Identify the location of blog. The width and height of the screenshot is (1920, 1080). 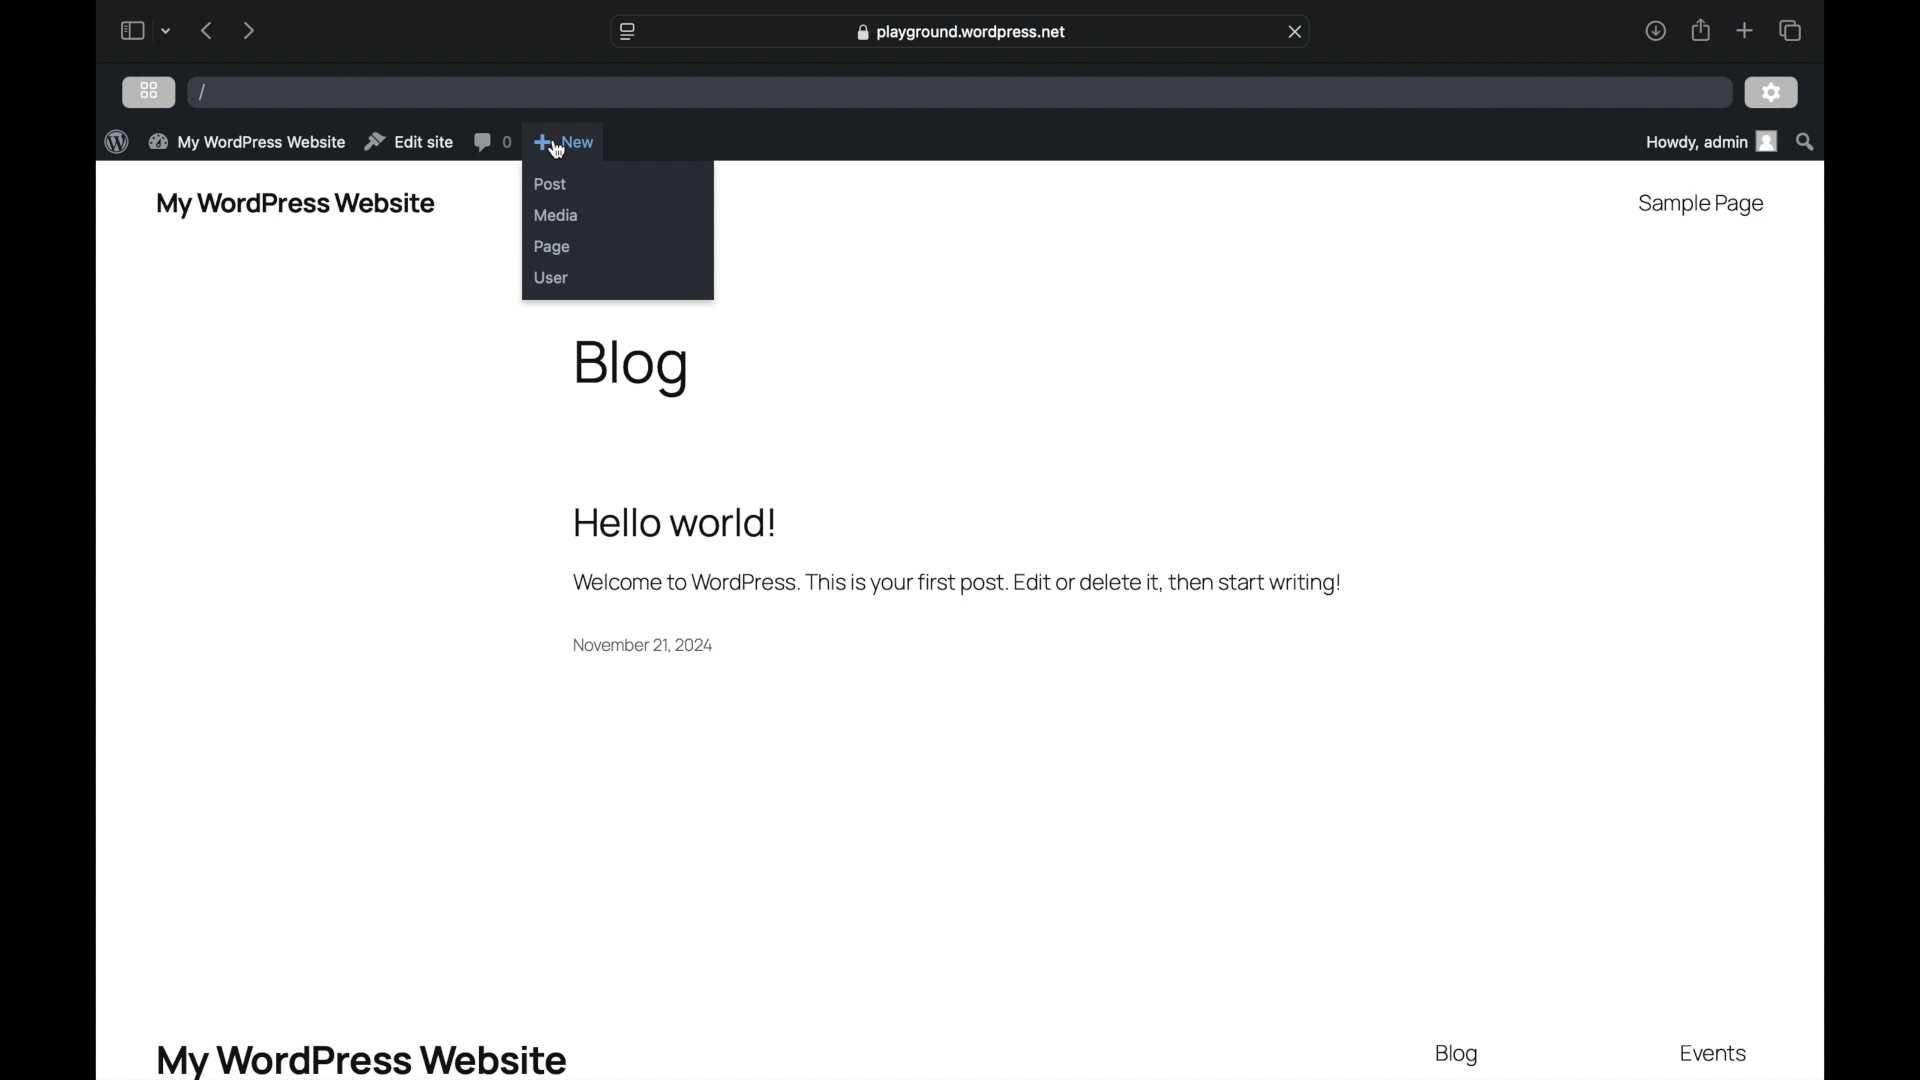
(1458, 1055).